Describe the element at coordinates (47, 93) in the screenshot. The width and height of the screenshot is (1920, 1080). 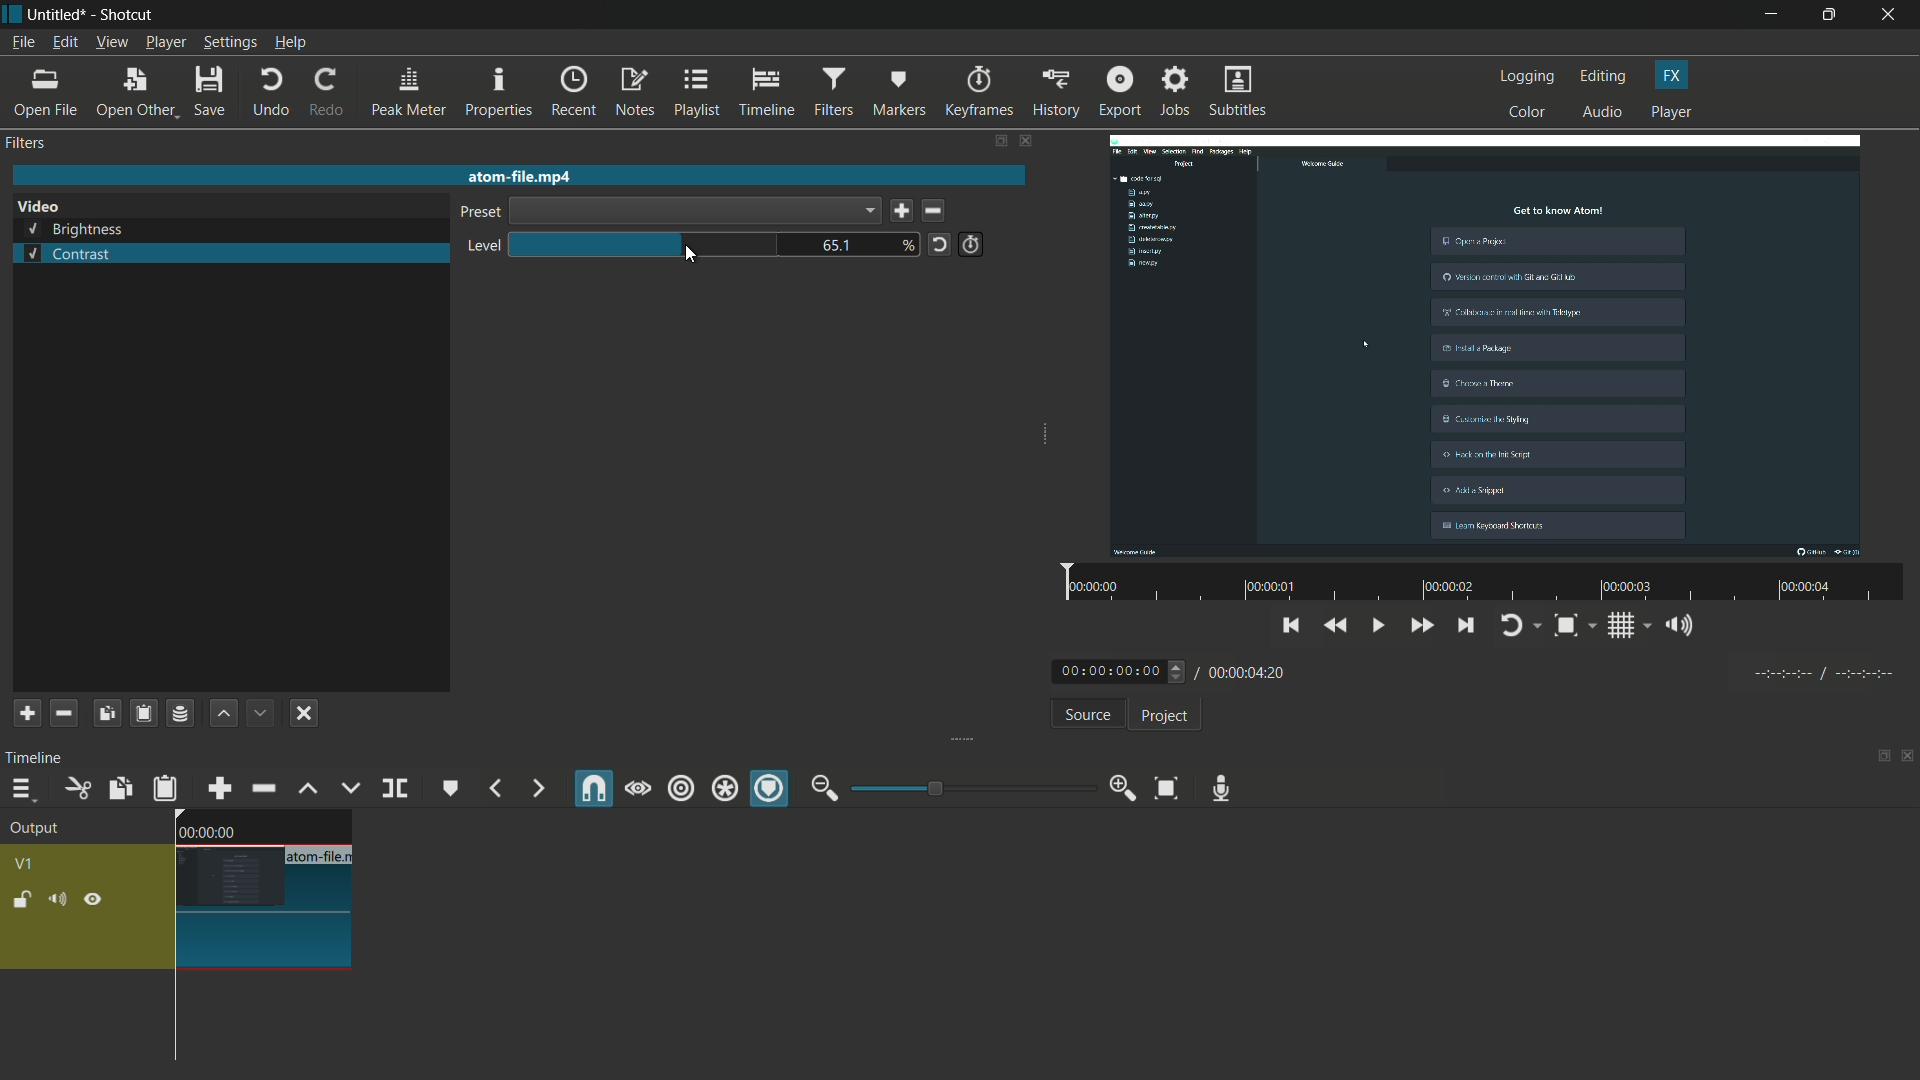
I see `open file` at that location.